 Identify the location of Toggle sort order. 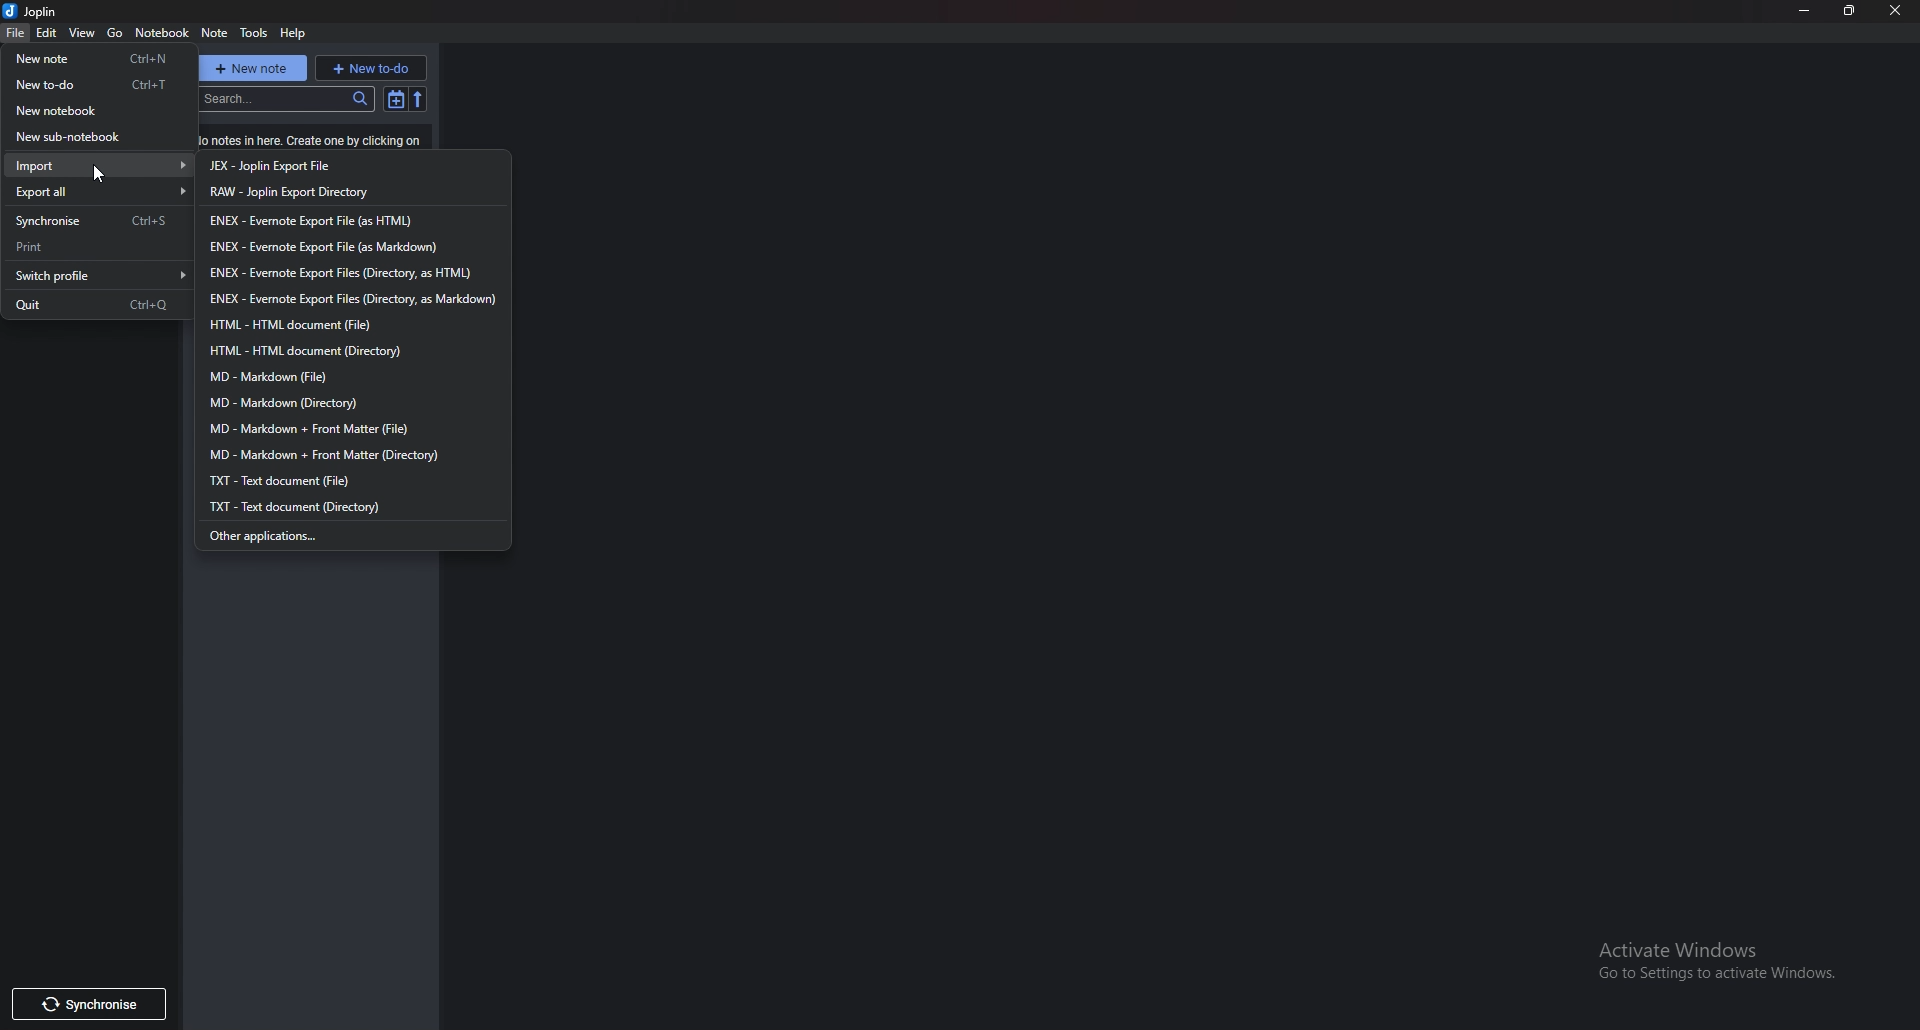
(397, 99).